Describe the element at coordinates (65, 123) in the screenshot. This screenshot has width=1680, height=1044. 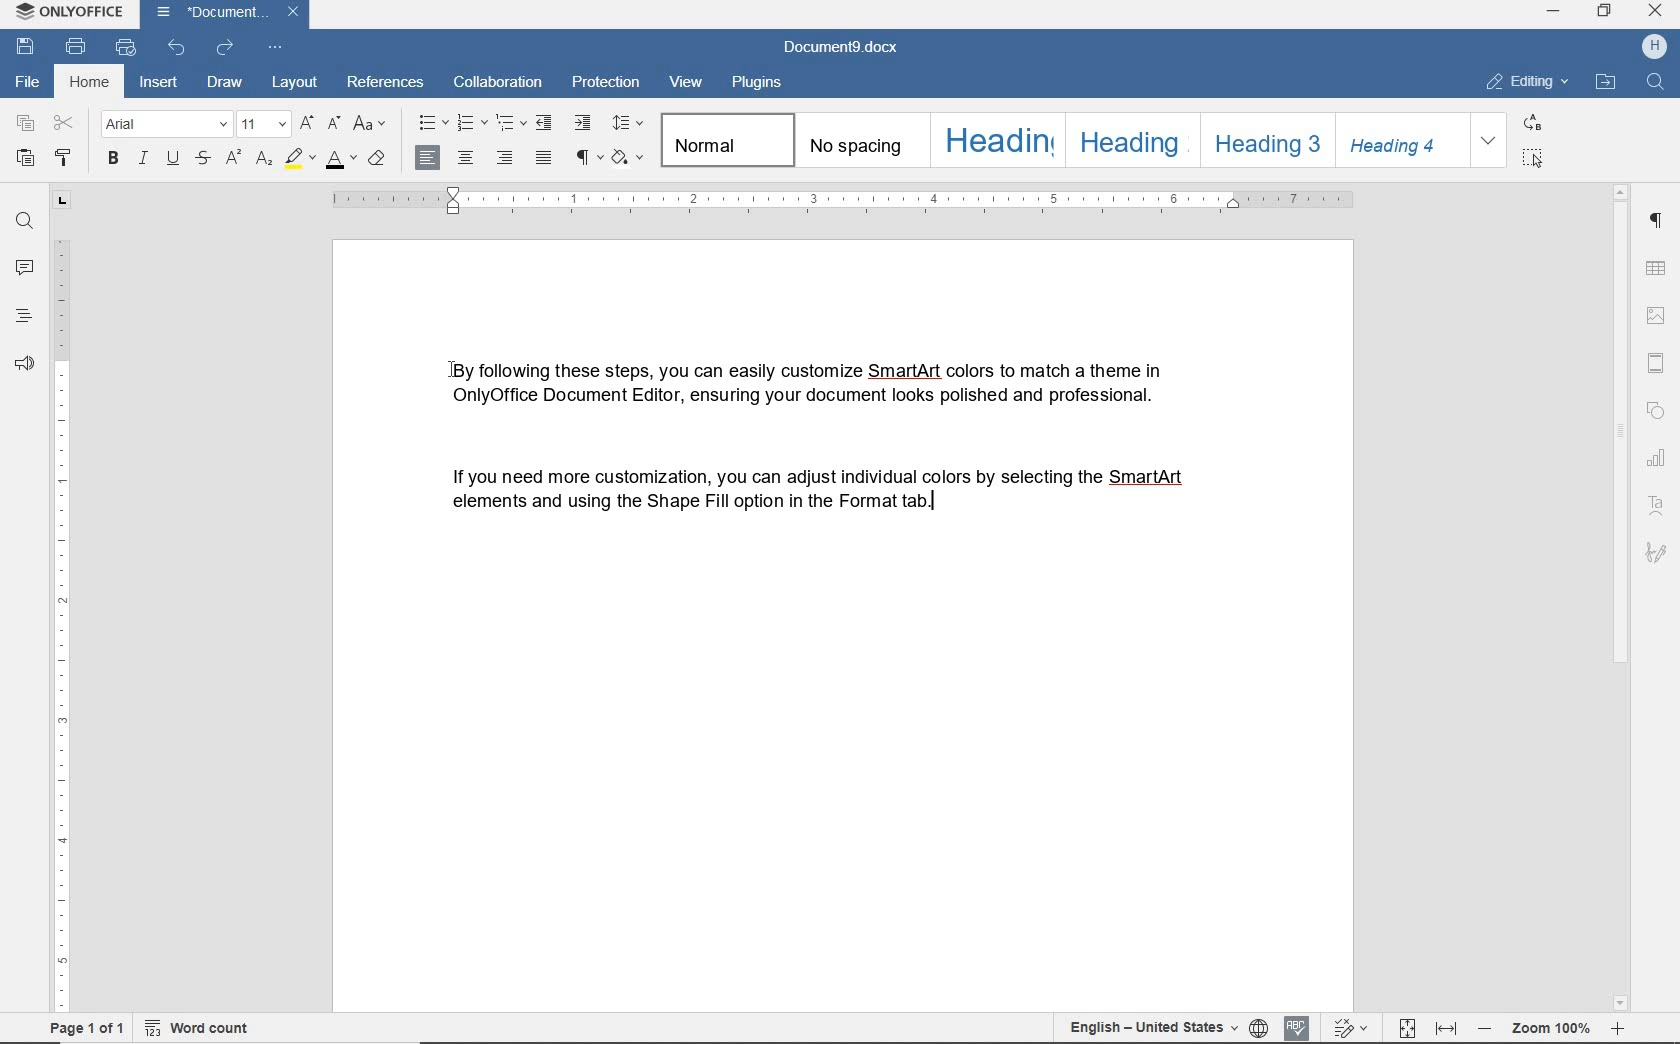
I see `cut` at that location.